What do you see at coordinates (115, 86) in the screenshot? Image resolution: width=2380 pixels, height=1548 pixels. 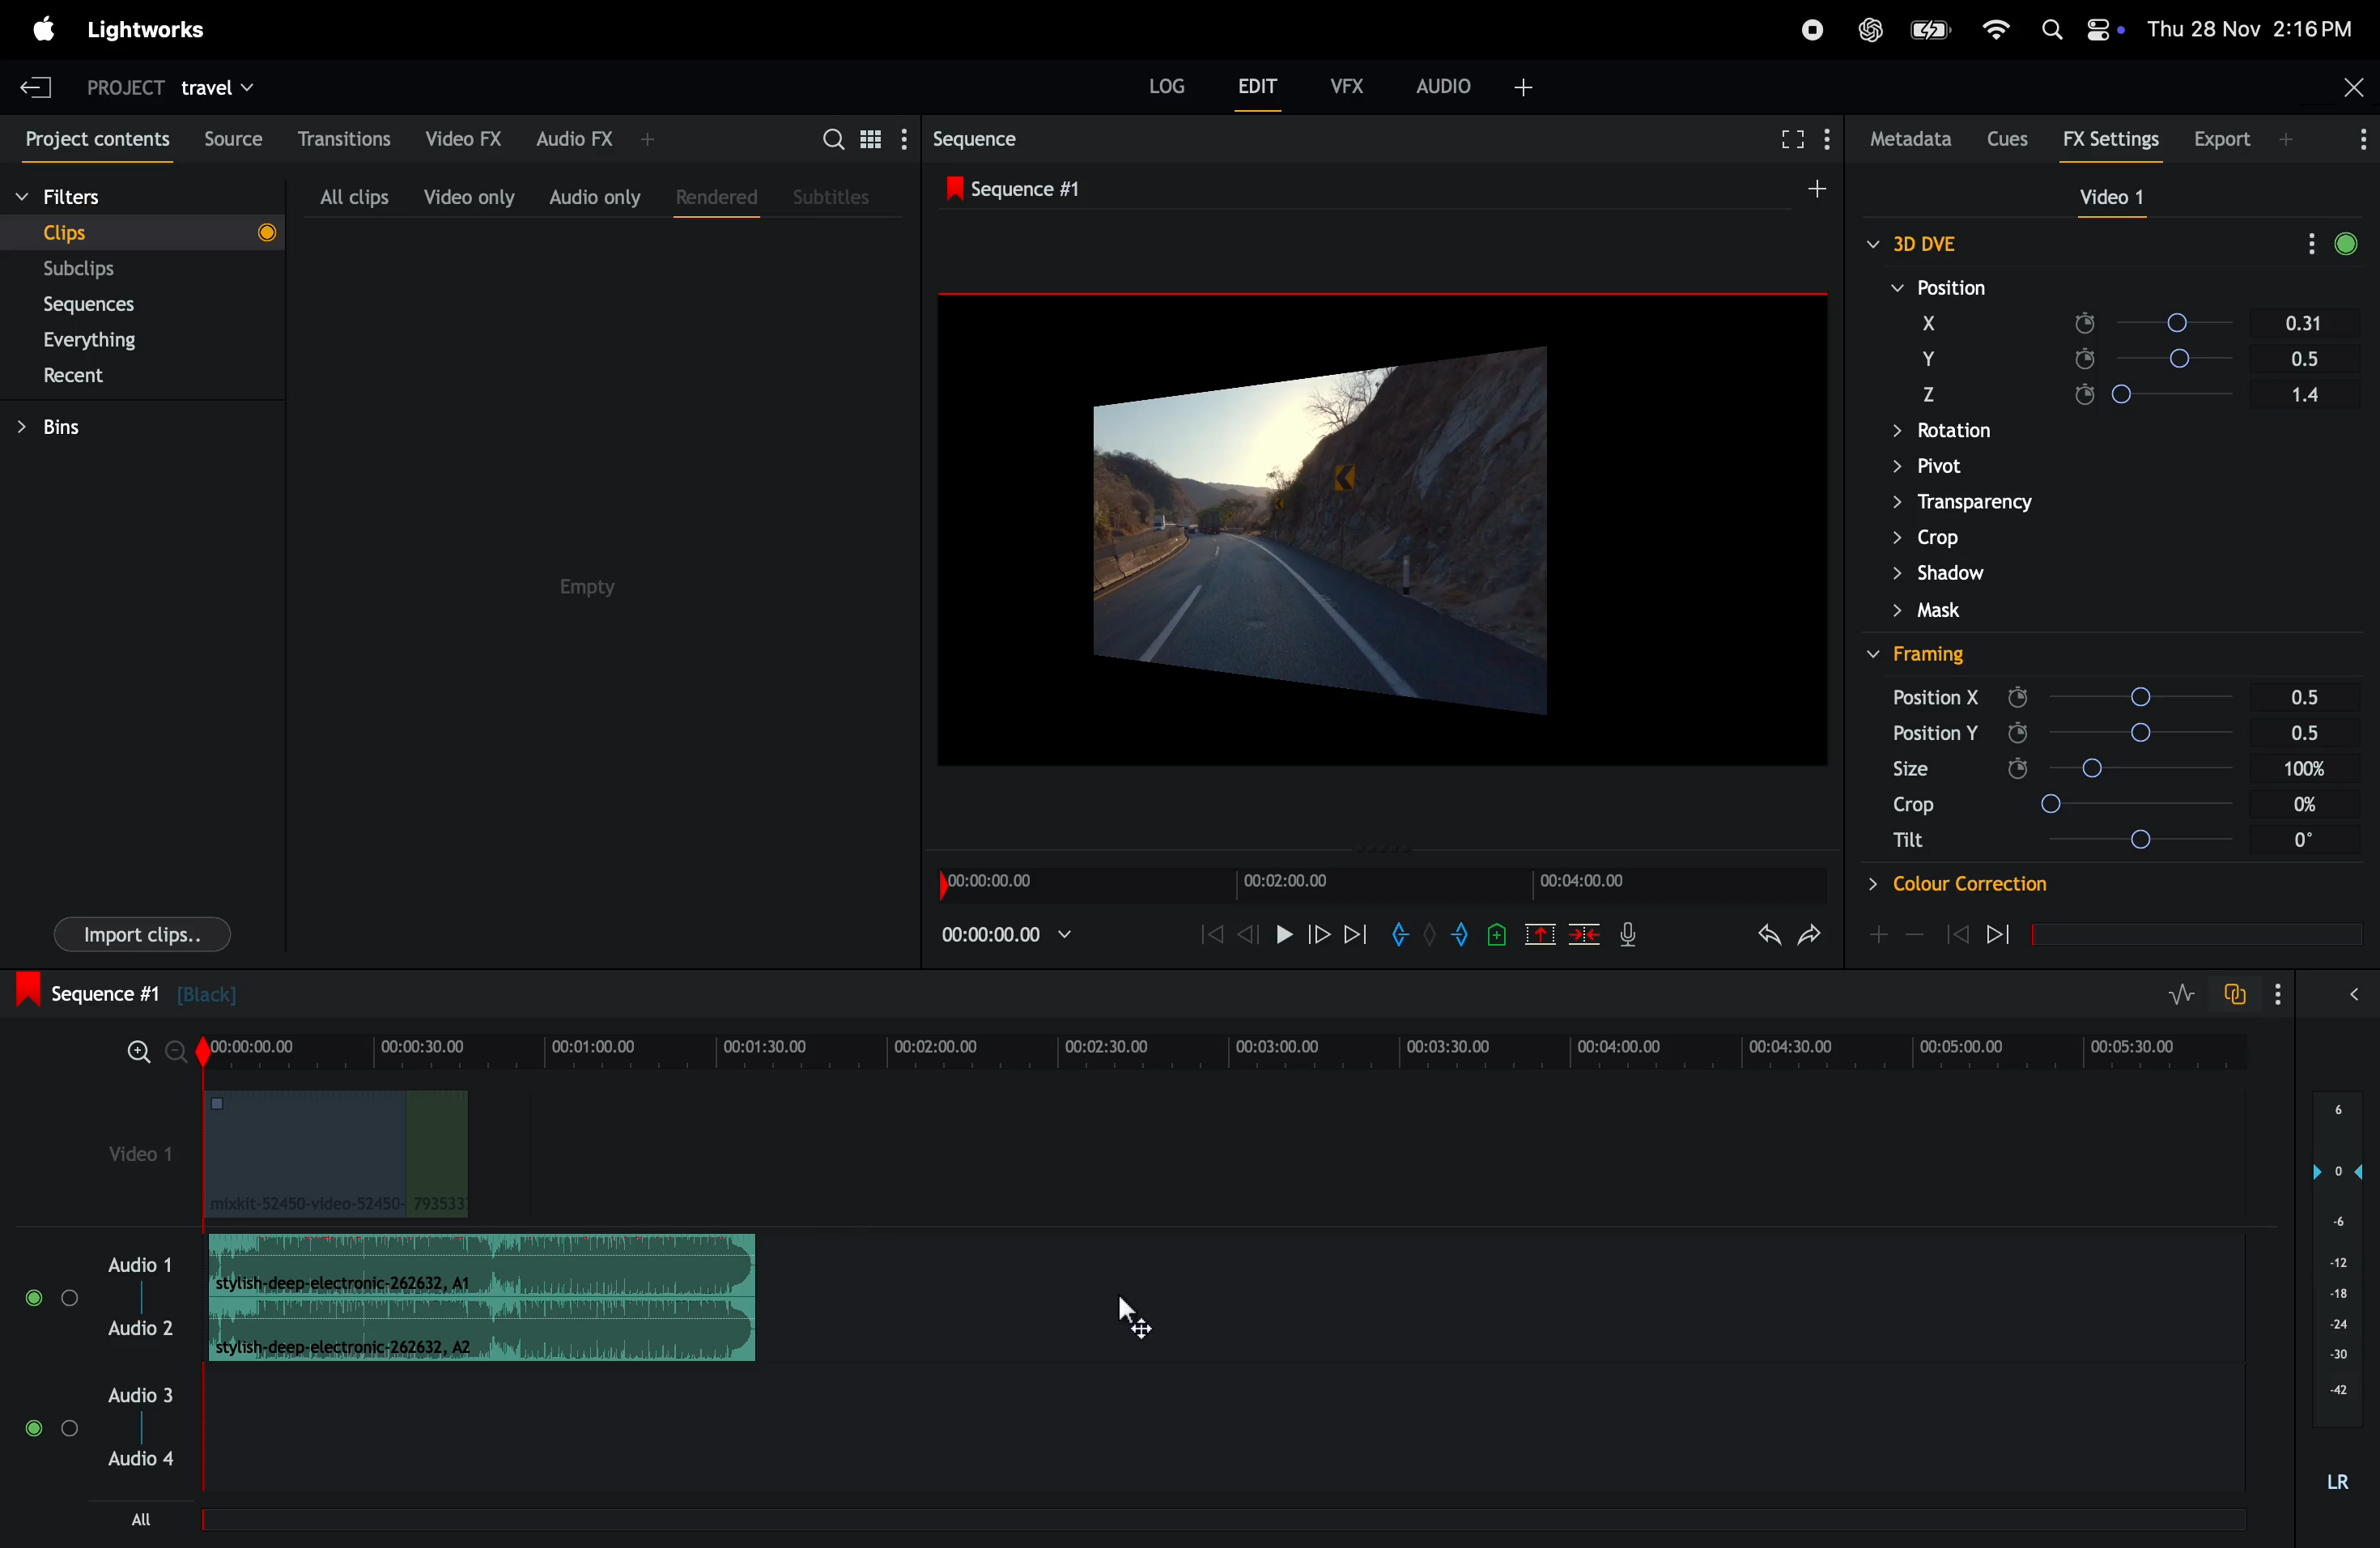 I see `project` at bounding box center [115, 86].